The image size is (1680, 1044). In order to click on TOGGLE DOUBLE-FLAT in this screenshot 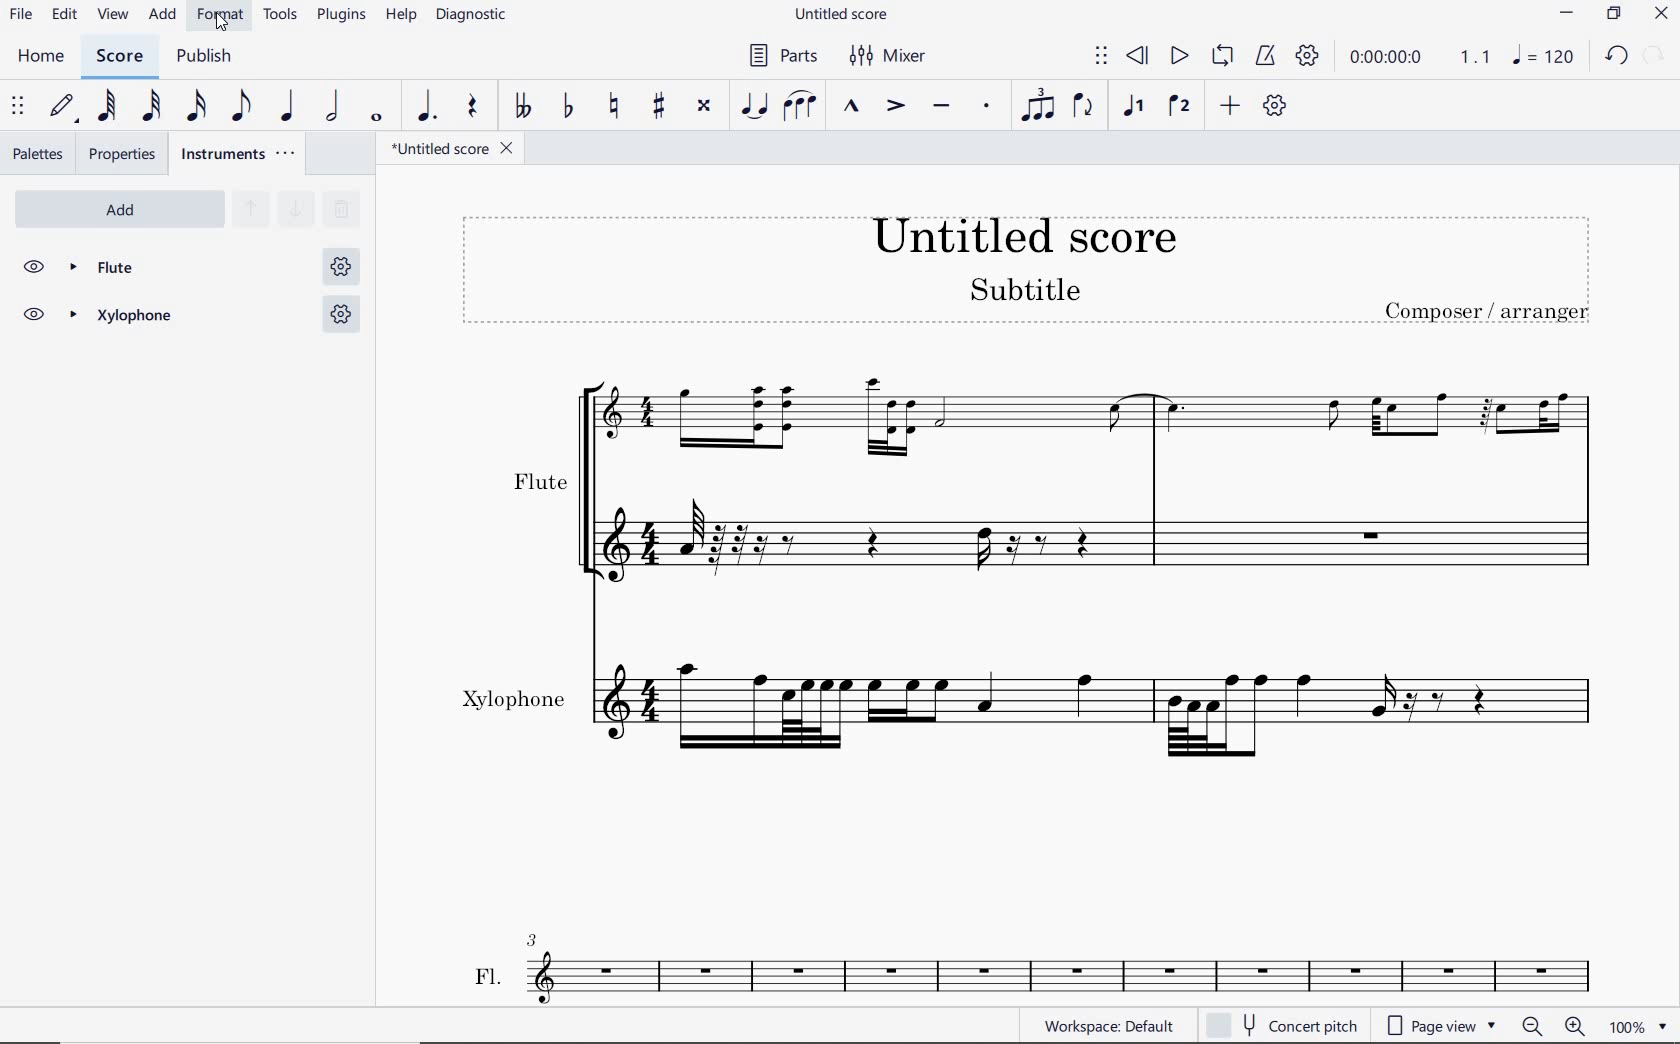, I will do `click(520, 105)`.